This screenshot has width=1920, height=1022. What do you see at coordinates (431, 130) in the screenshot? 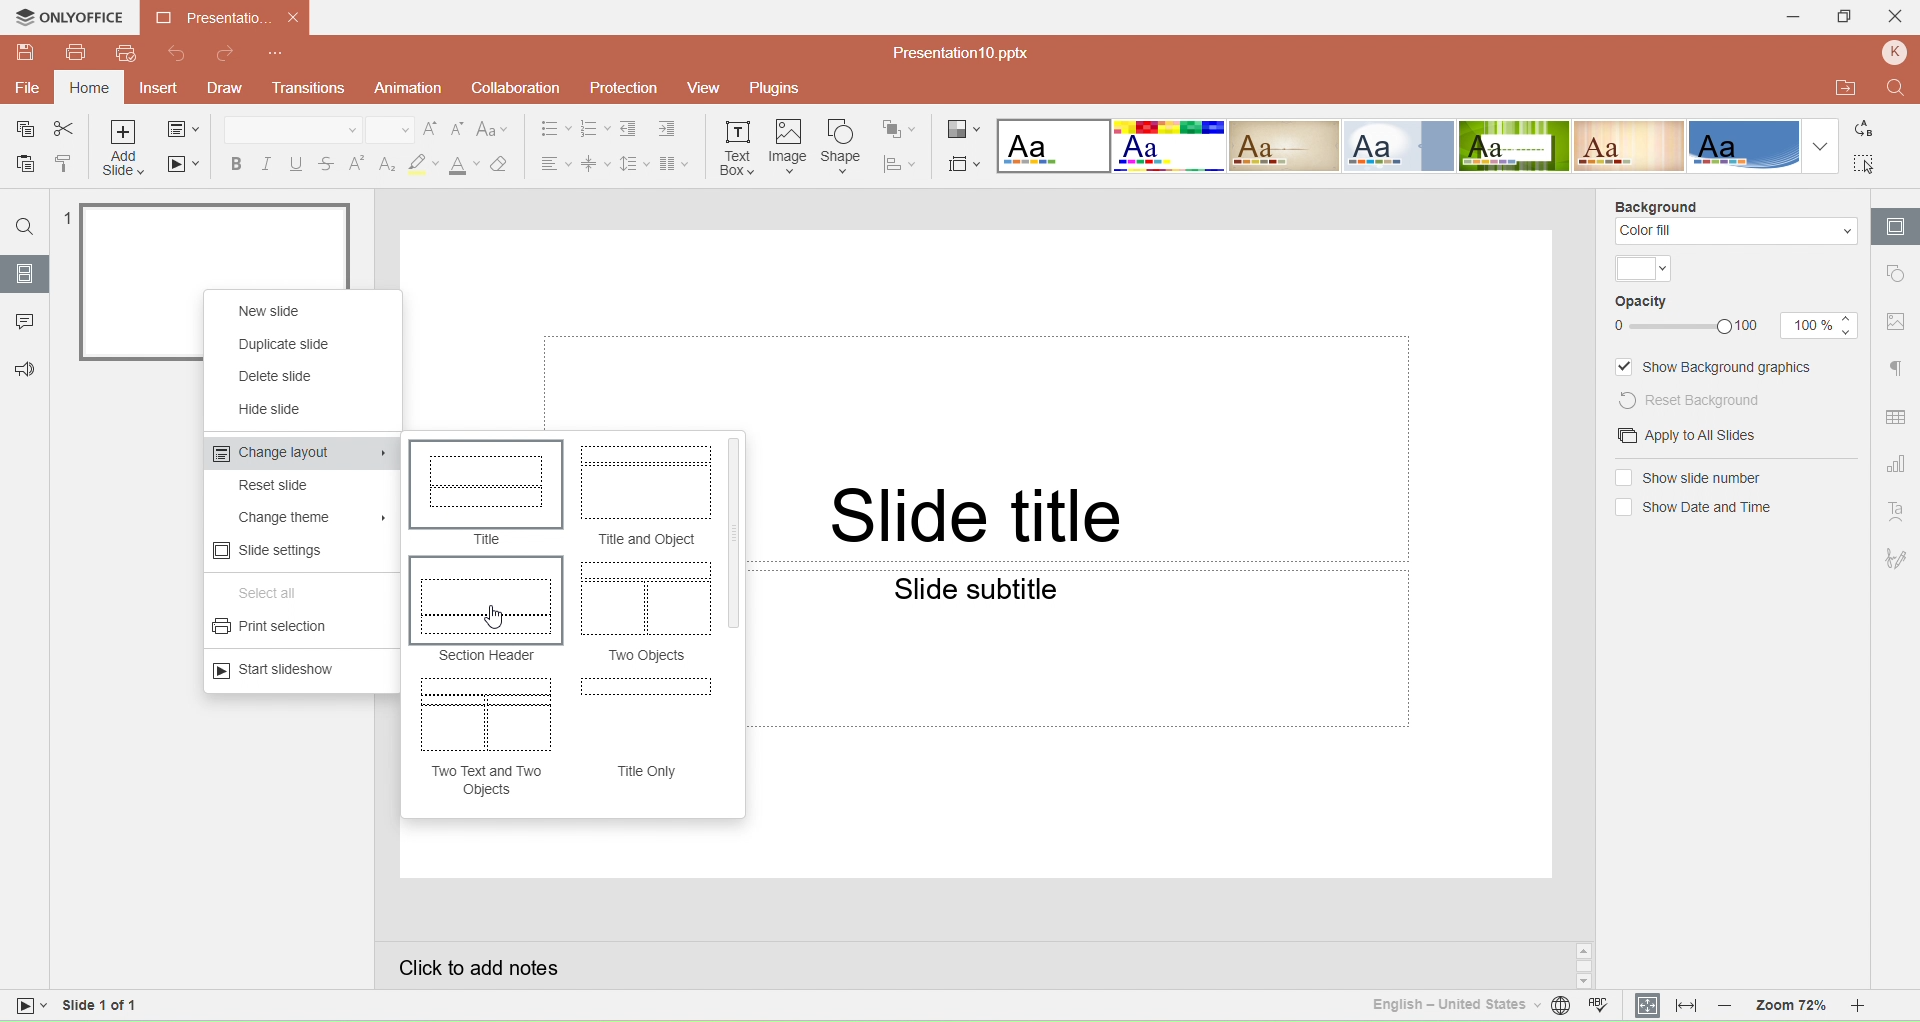
I see `Increment font size` at bounding box center [431, 130].